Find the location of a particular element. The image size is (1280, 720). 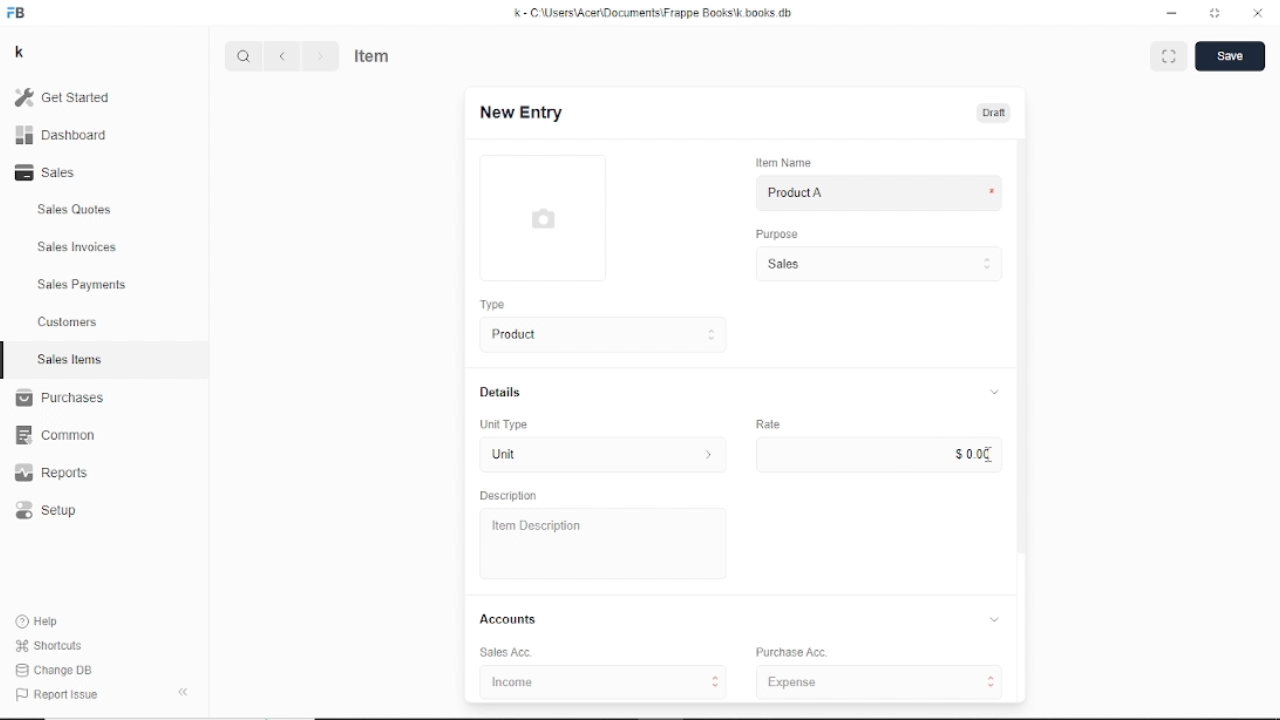

Next is located at coordinates (319, 56).